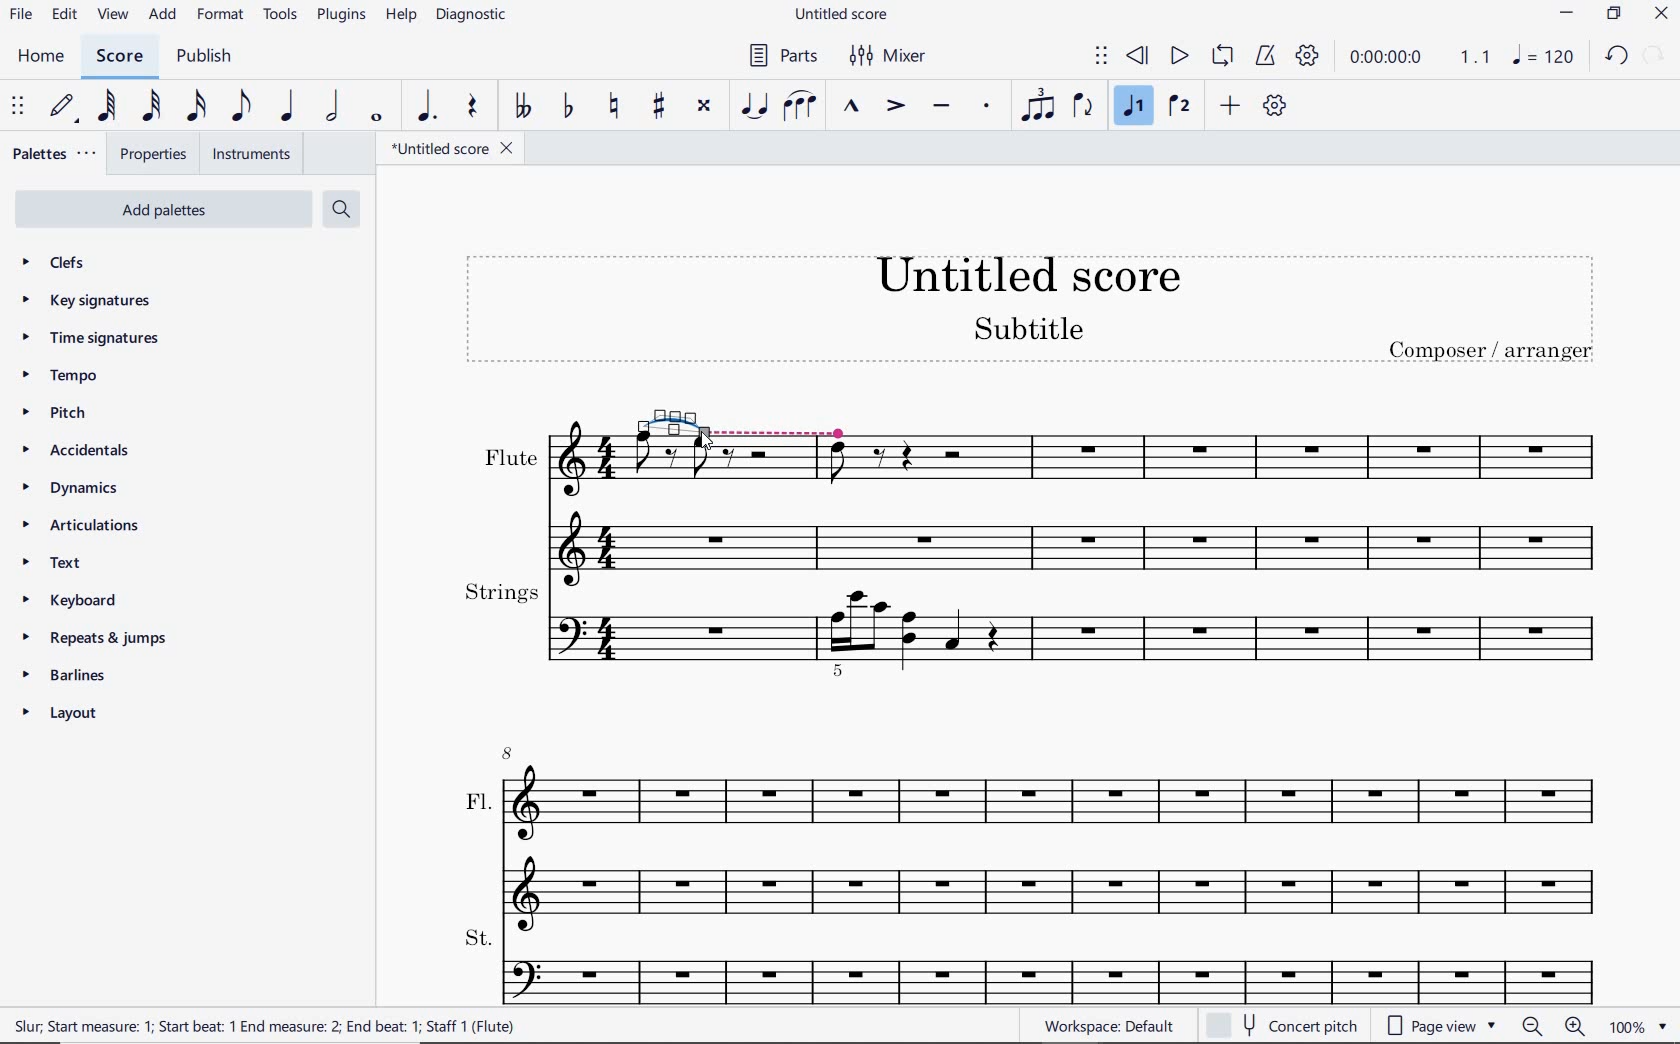 Image resolution: width=1680 pixels, height=1044 pixels. Describe the element at coordinates (281, 15) in the screenshot. I see `tools` at that location.